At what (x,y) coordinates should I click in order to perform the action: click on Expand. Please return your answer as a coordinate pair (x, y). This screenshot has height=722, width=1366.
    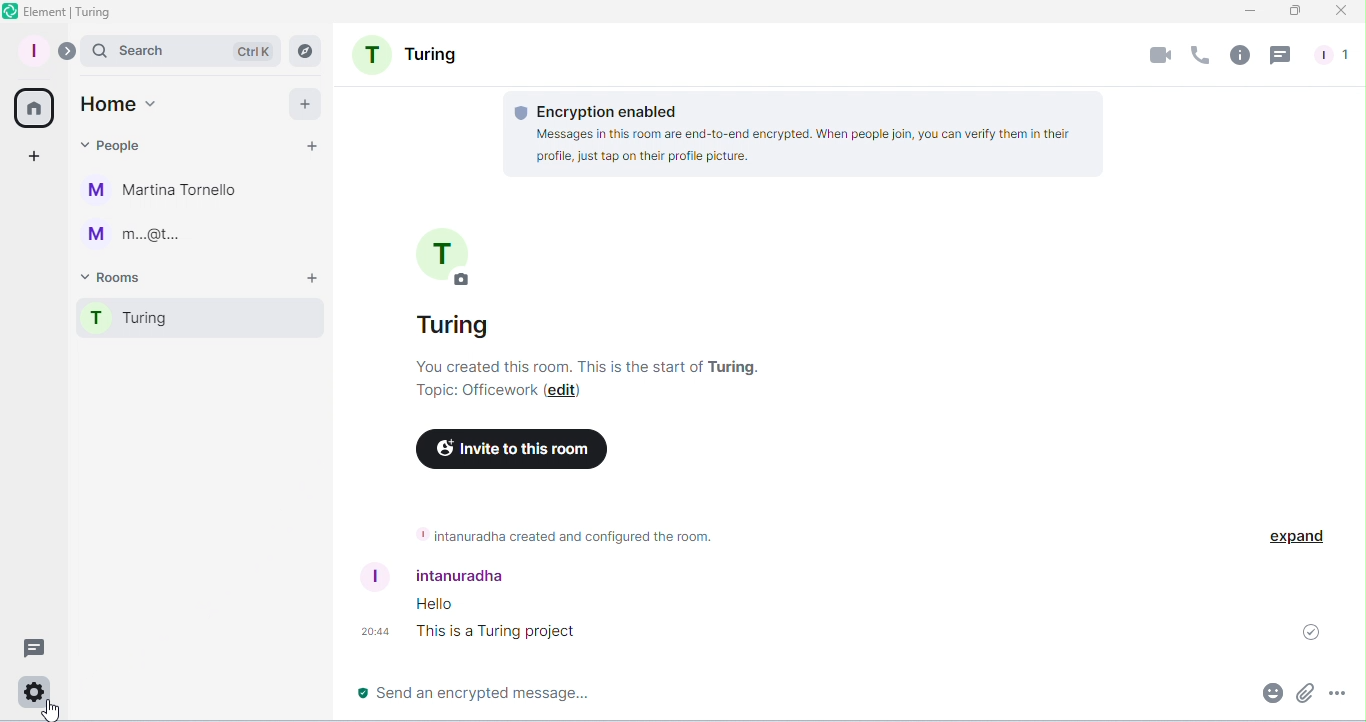
    Looking at the image, I should click on (1295, 536).